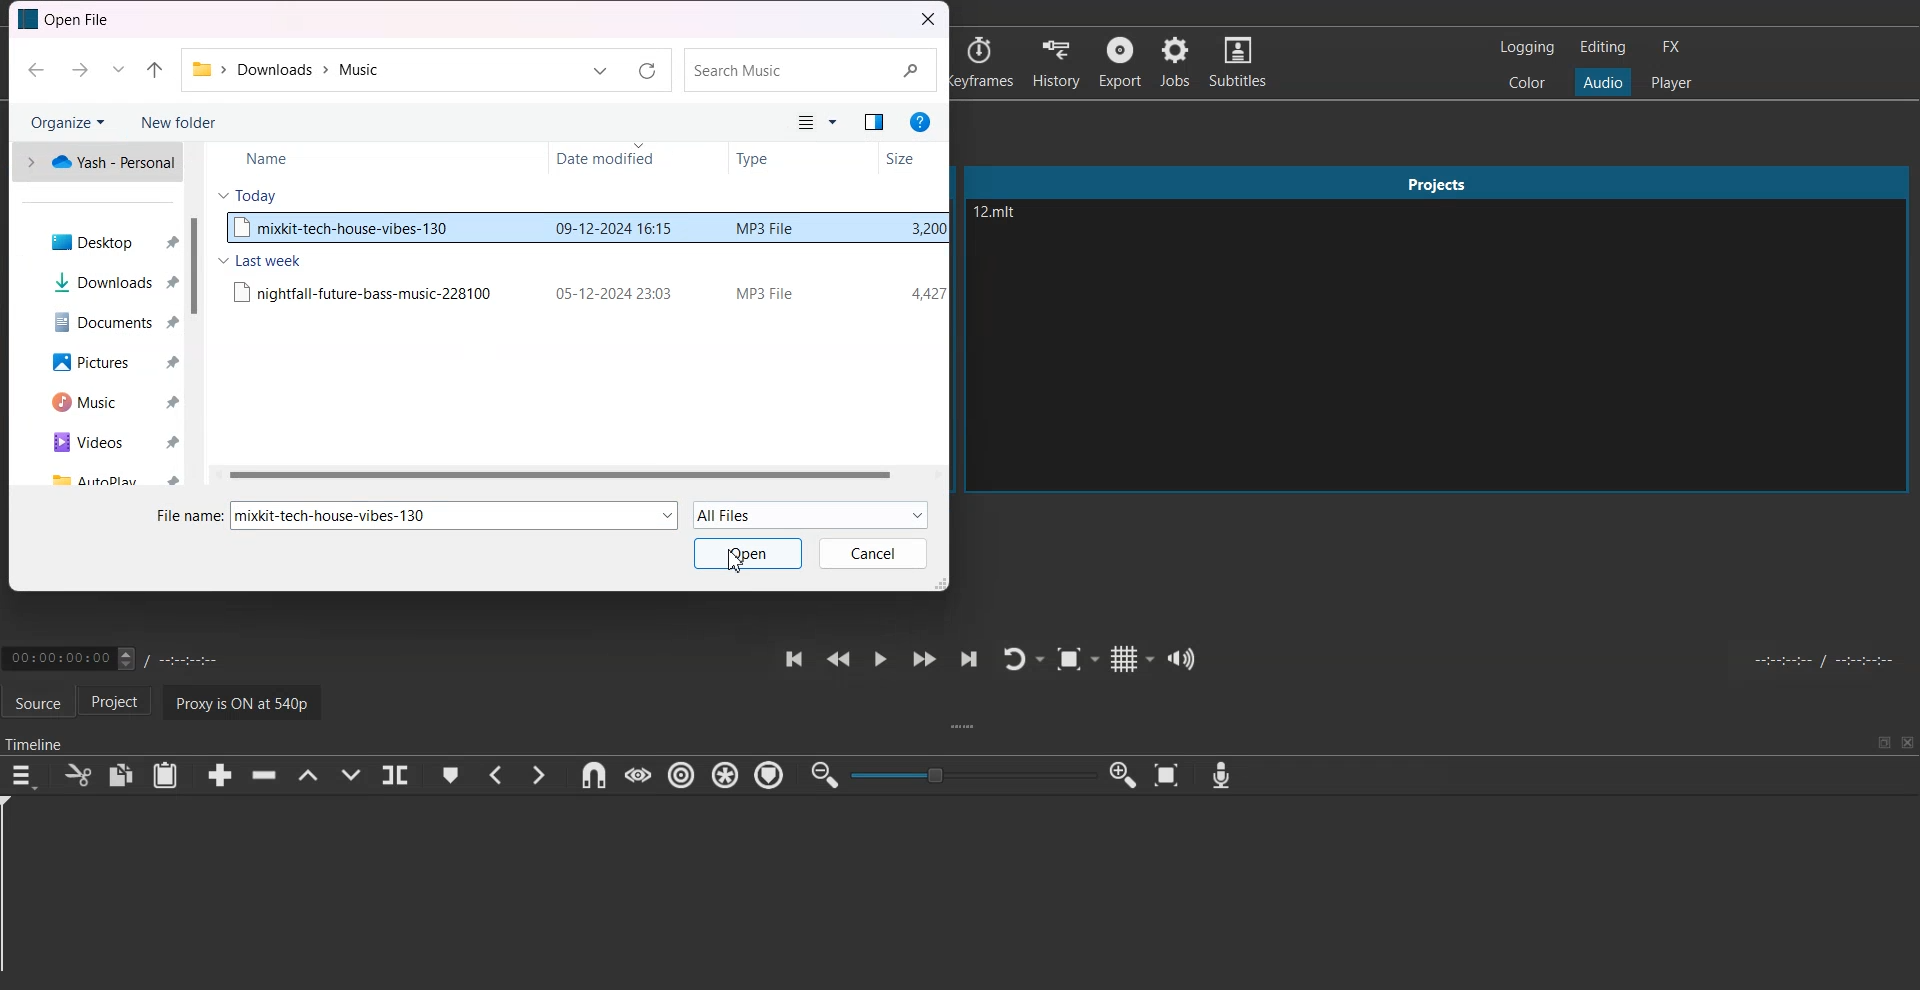 Image resolution: width=1920 pixels, height=990 pixels. Describe the element at coordinates (1182, 658) in the screenshot. I see `Show the volume control` at that location.